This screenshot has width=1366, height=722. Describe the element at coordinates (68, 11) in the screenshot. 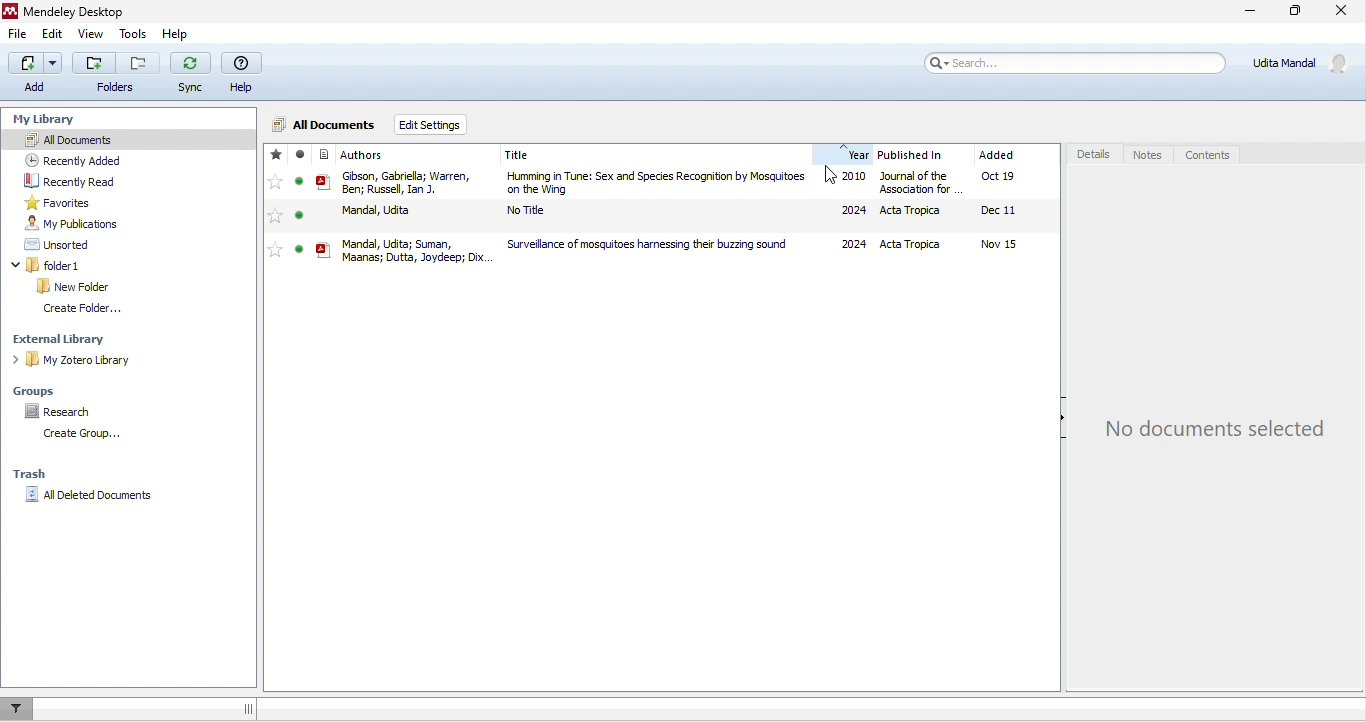

I see `mendley desktop` at that location.